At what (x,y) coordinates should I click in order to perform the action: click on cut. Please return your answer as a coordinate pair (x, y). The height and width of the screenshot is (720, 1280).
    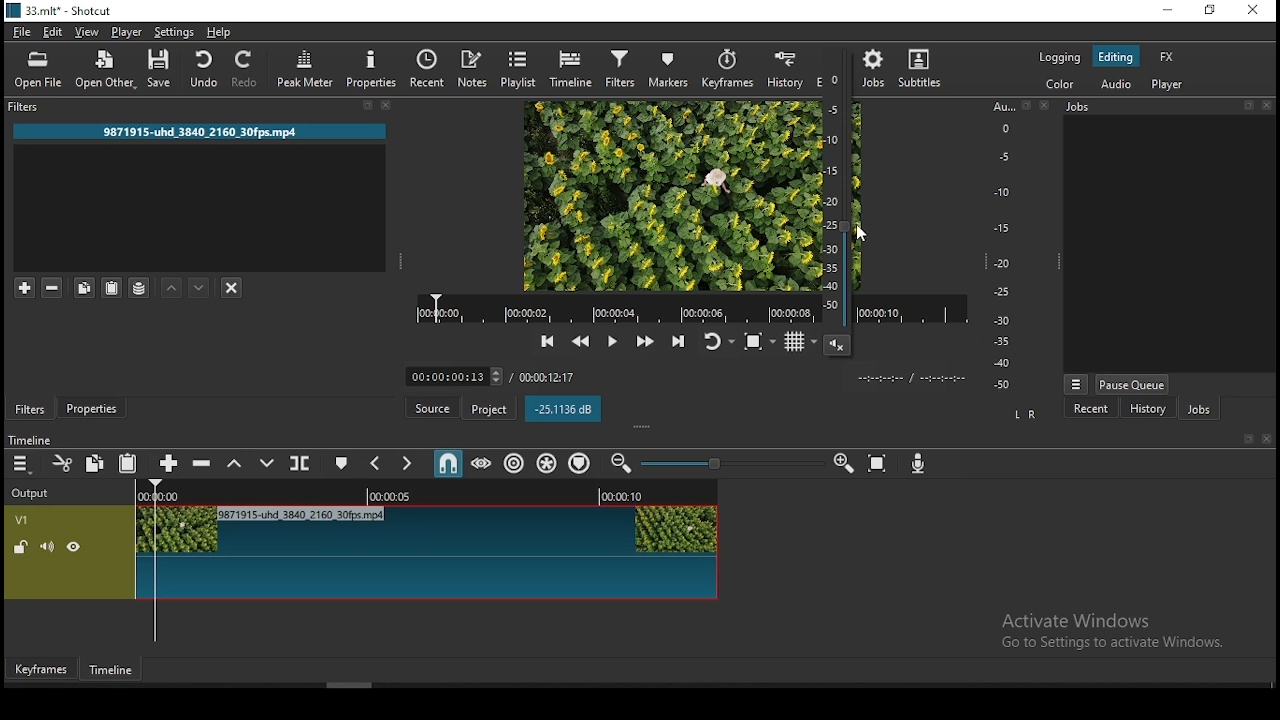
    Looking at the image, I should click on (64, 465).